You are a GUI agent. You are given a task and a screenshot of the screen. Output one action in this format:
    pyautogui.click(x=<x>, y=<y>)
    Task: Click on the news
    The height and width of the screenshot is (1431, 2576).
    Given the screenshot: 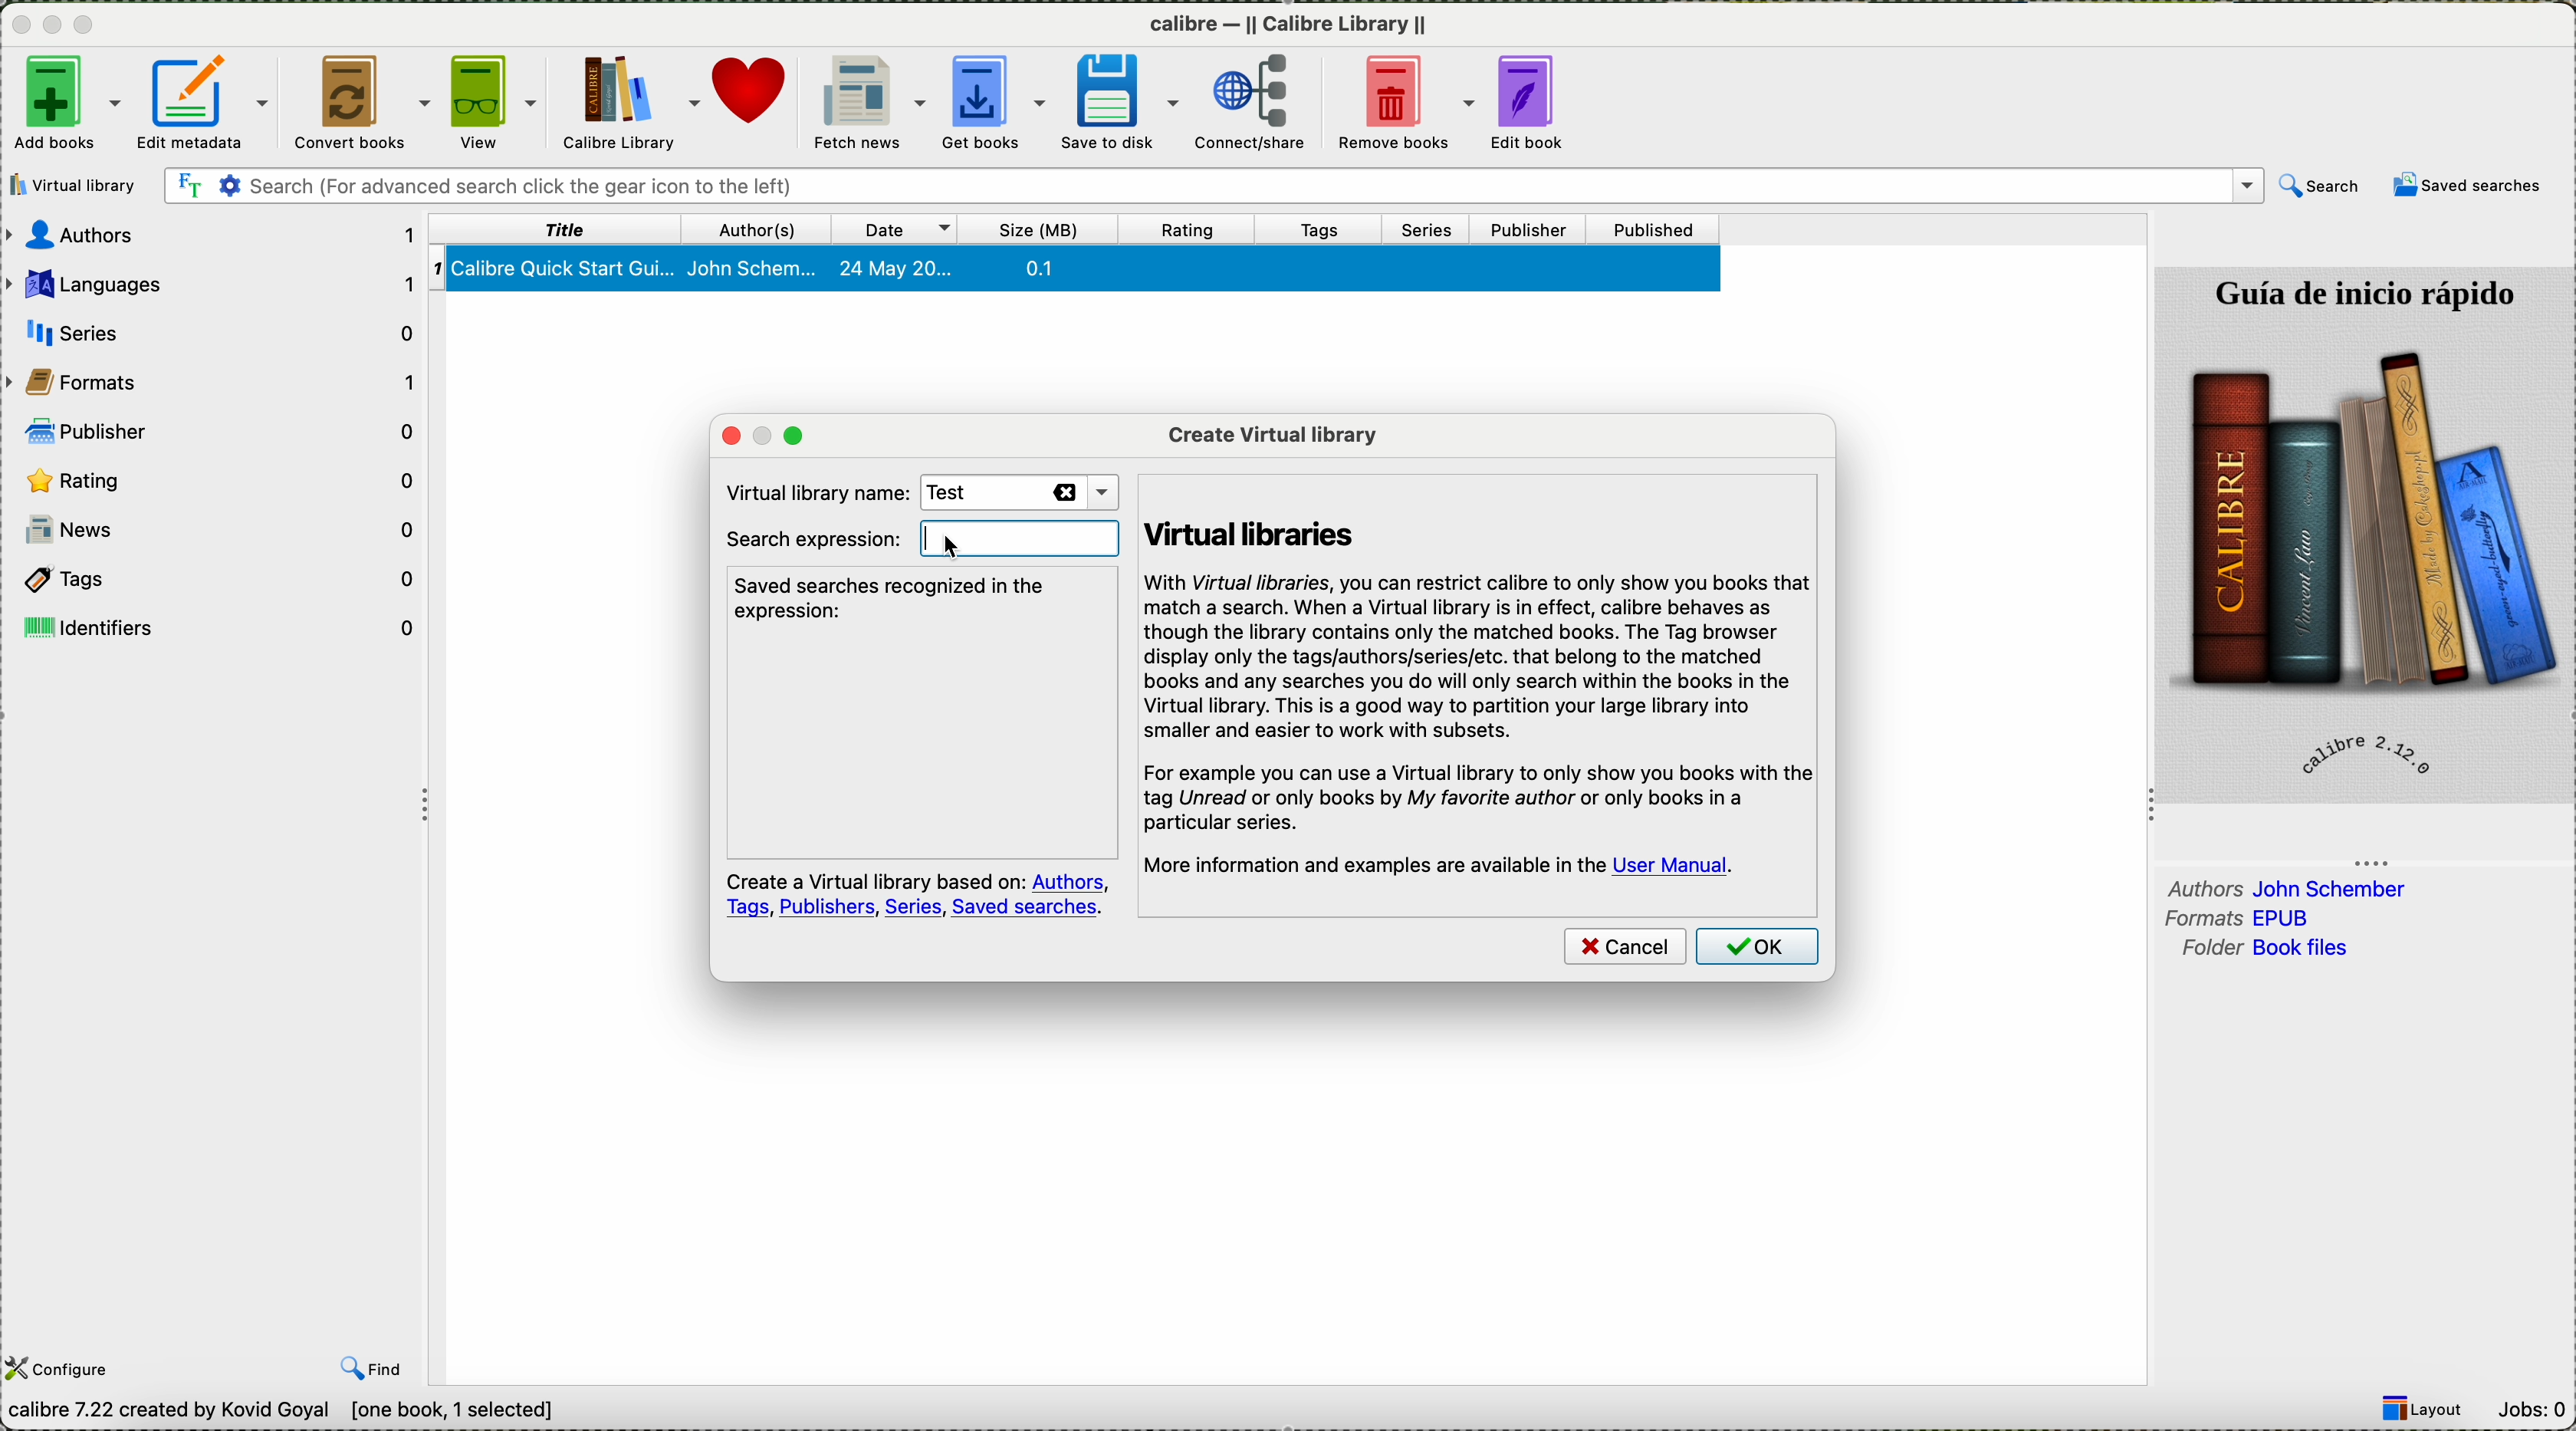 What is the action you would take?
    pyautogui.click(x=220, y=534)
    